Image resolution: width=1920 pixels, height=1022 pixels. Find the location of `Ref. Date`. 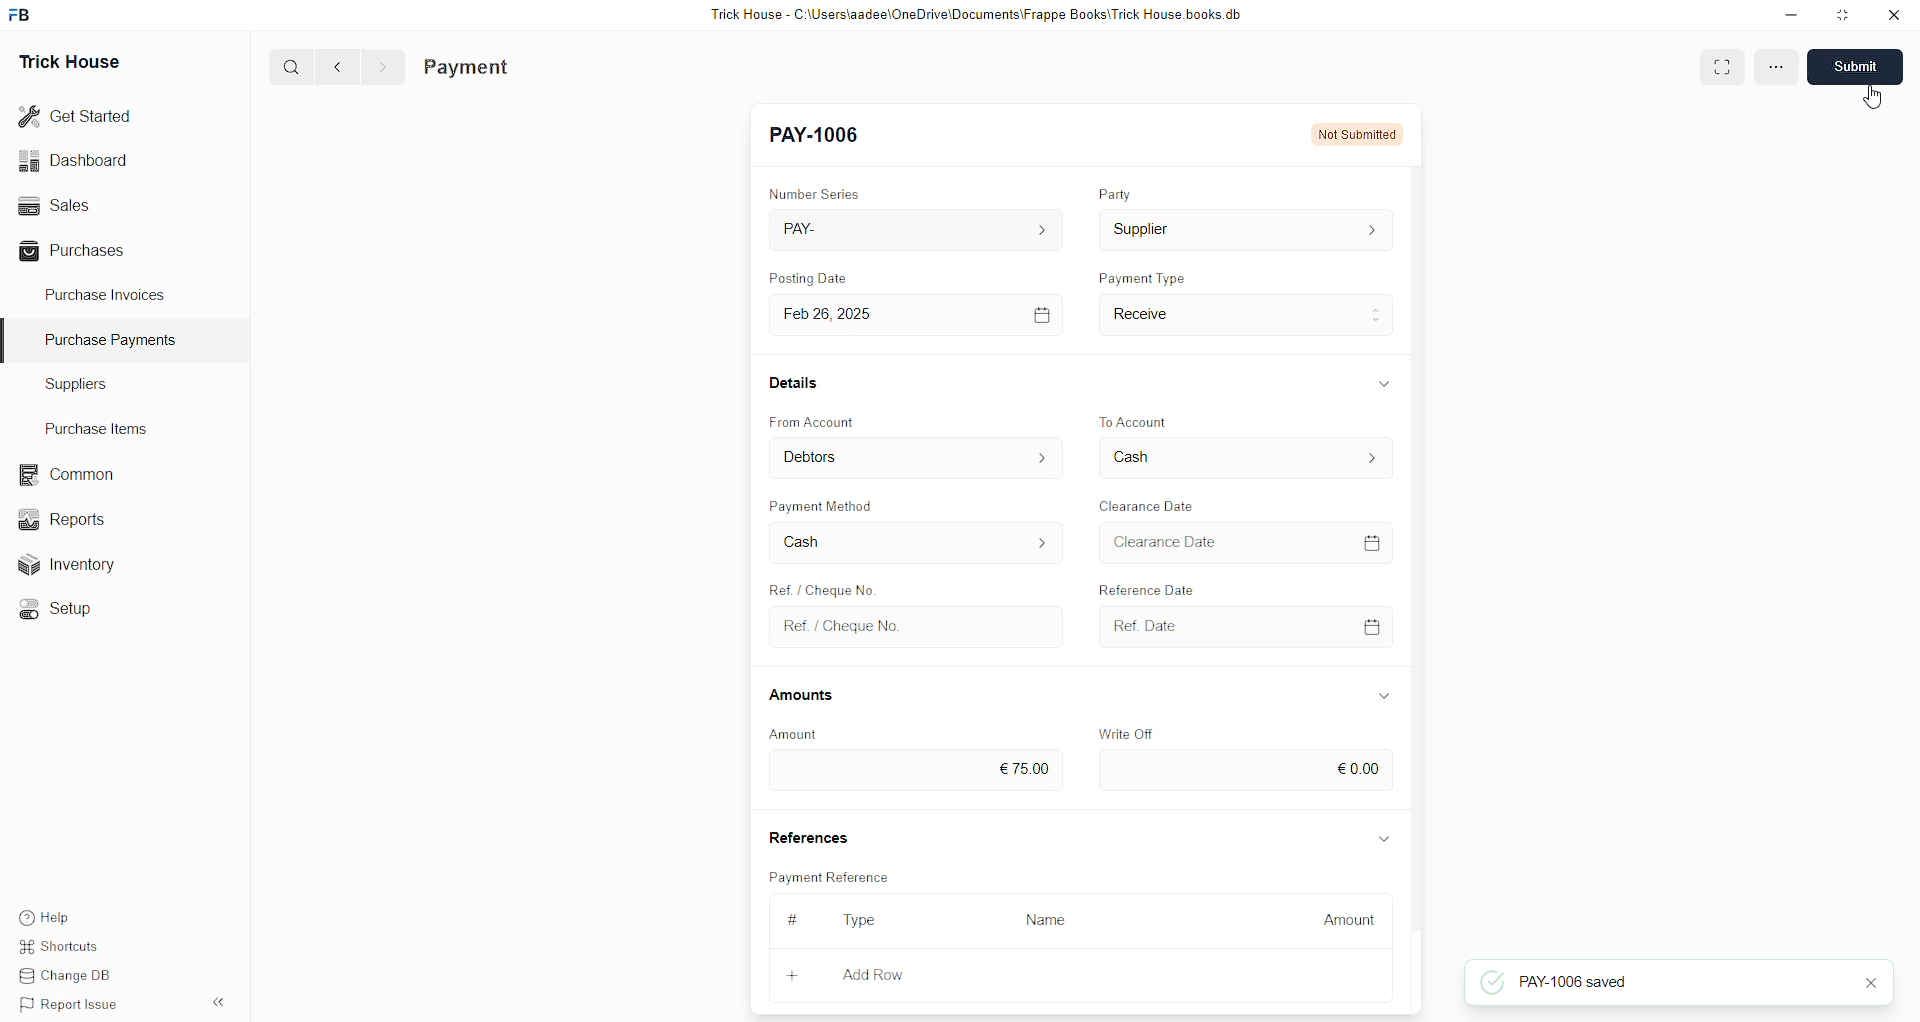

Ref. Date is located at coordinates (1239, 626).